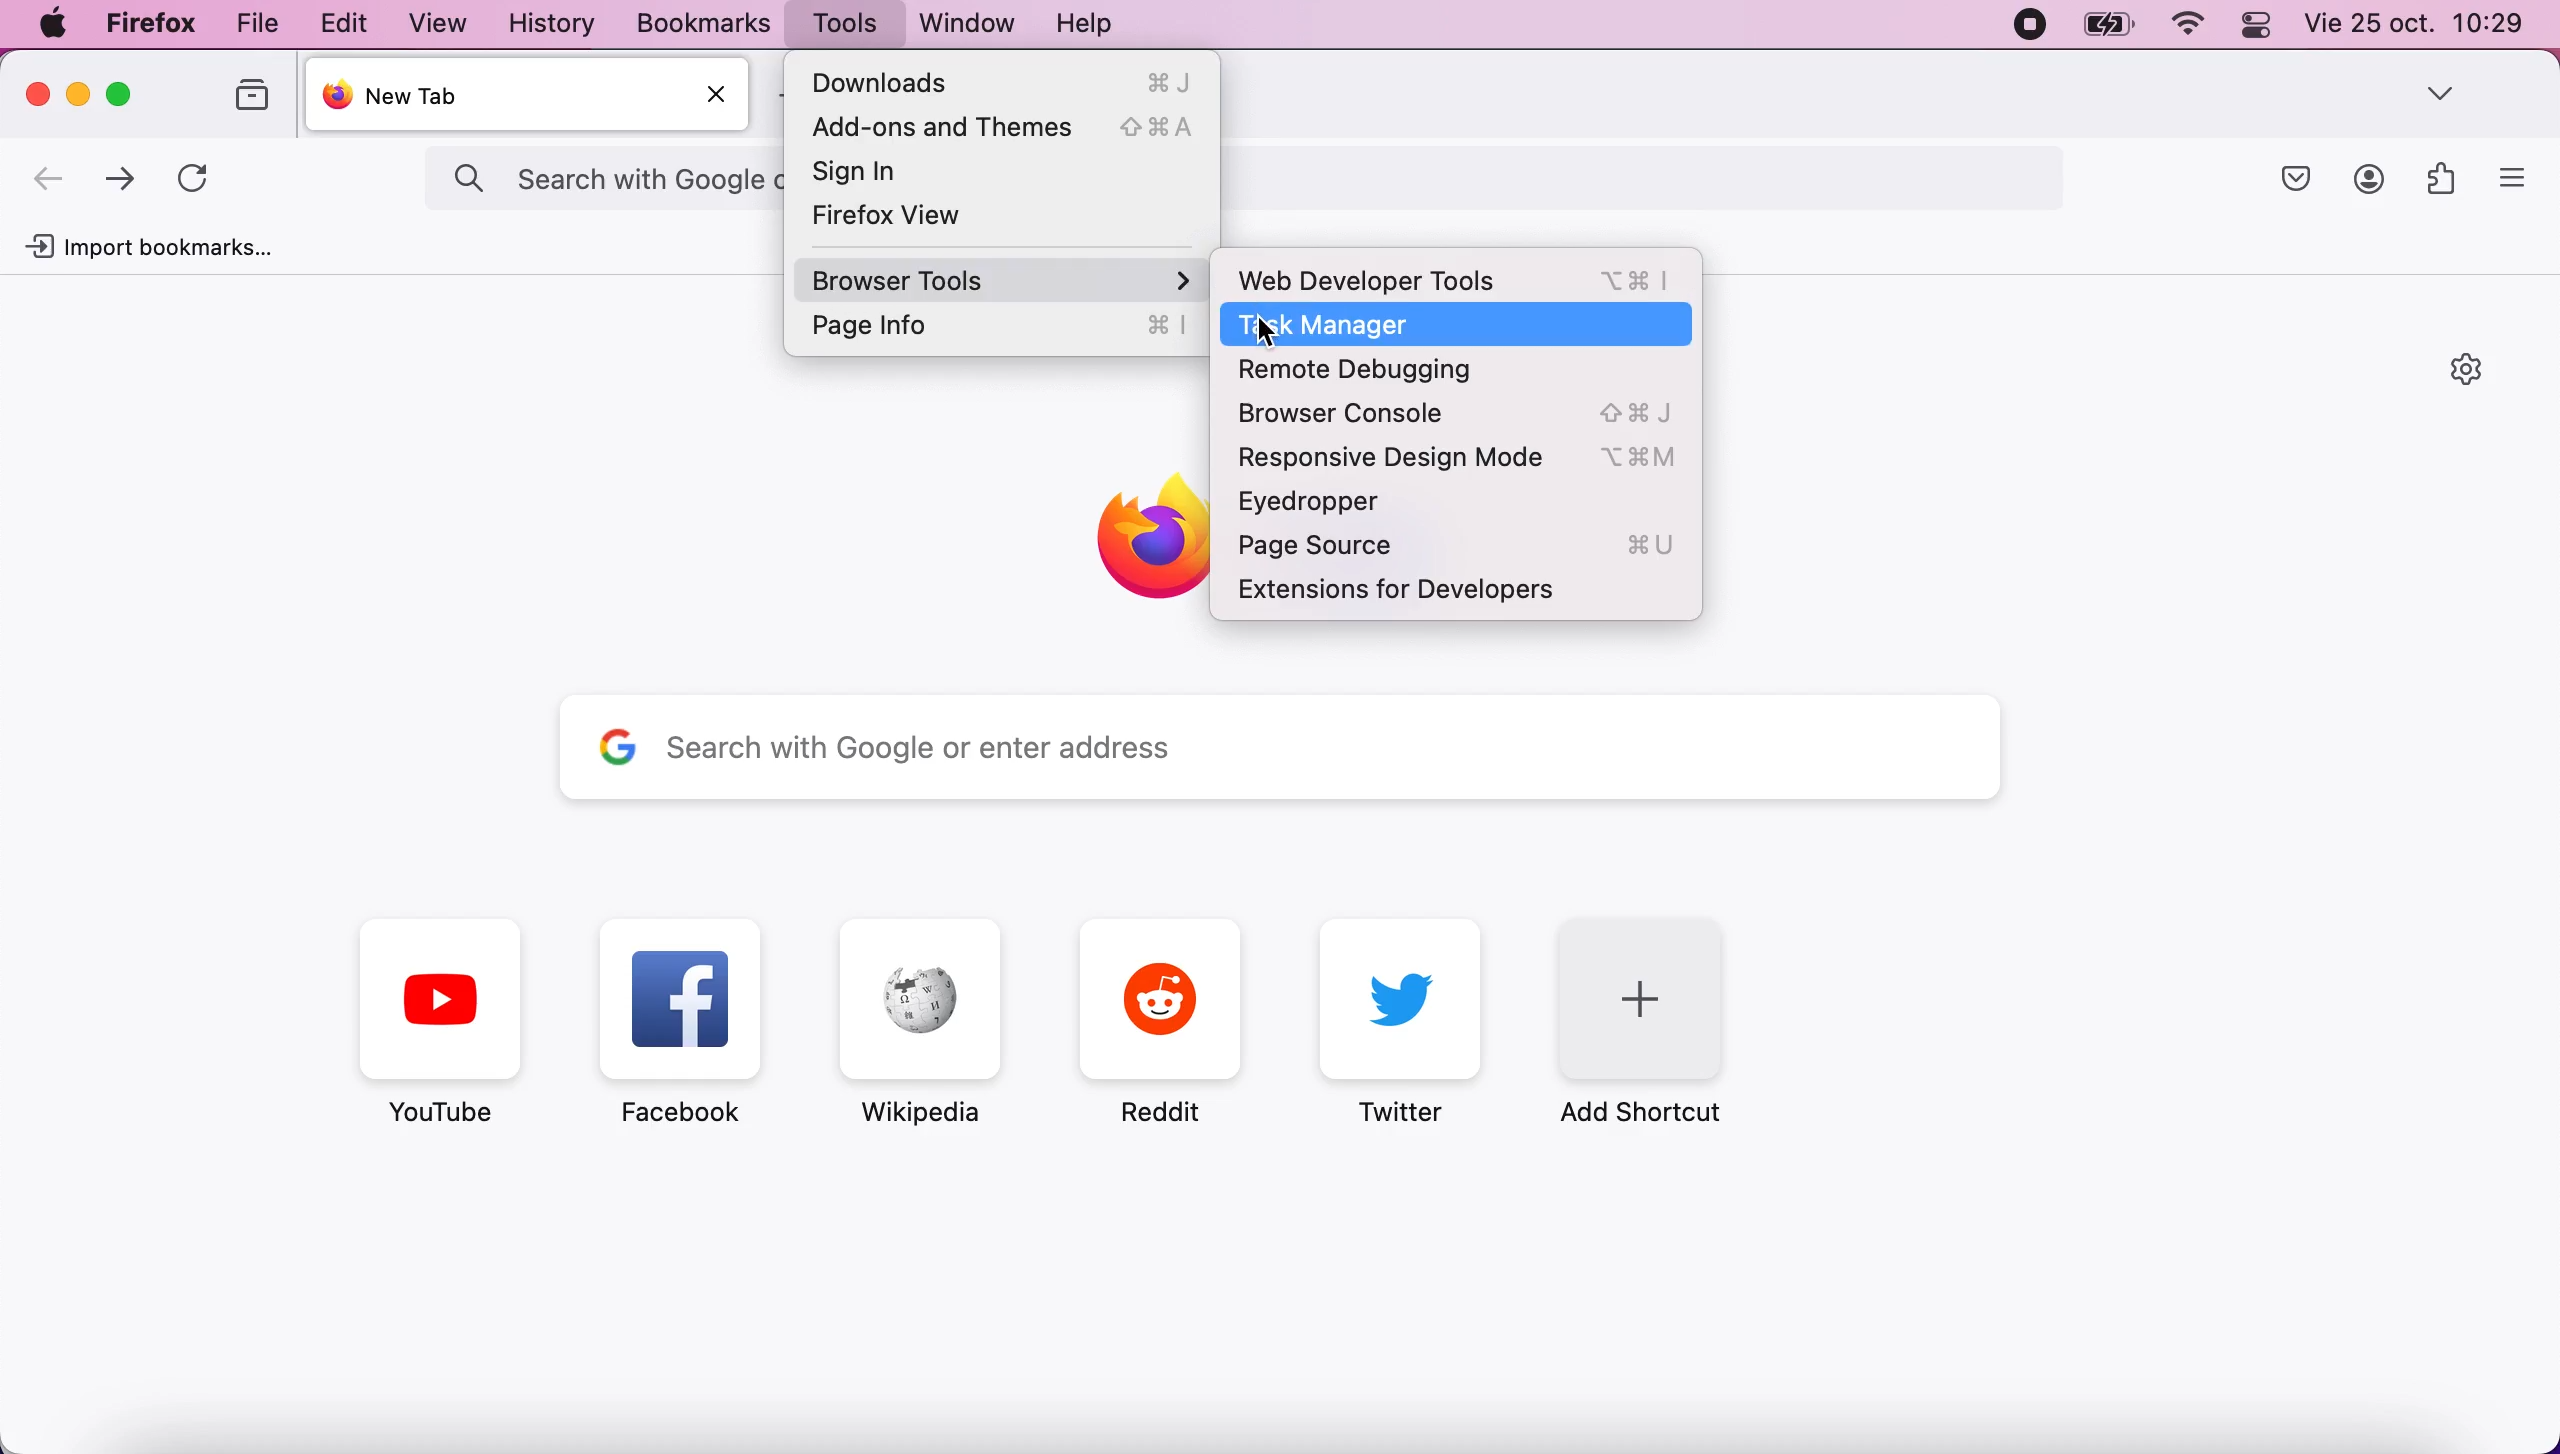 This screenshot has width=2560, height=1454. Describe the element at coordinates (1005, 218) in the screenshot. I see `Firefox View` at that location.